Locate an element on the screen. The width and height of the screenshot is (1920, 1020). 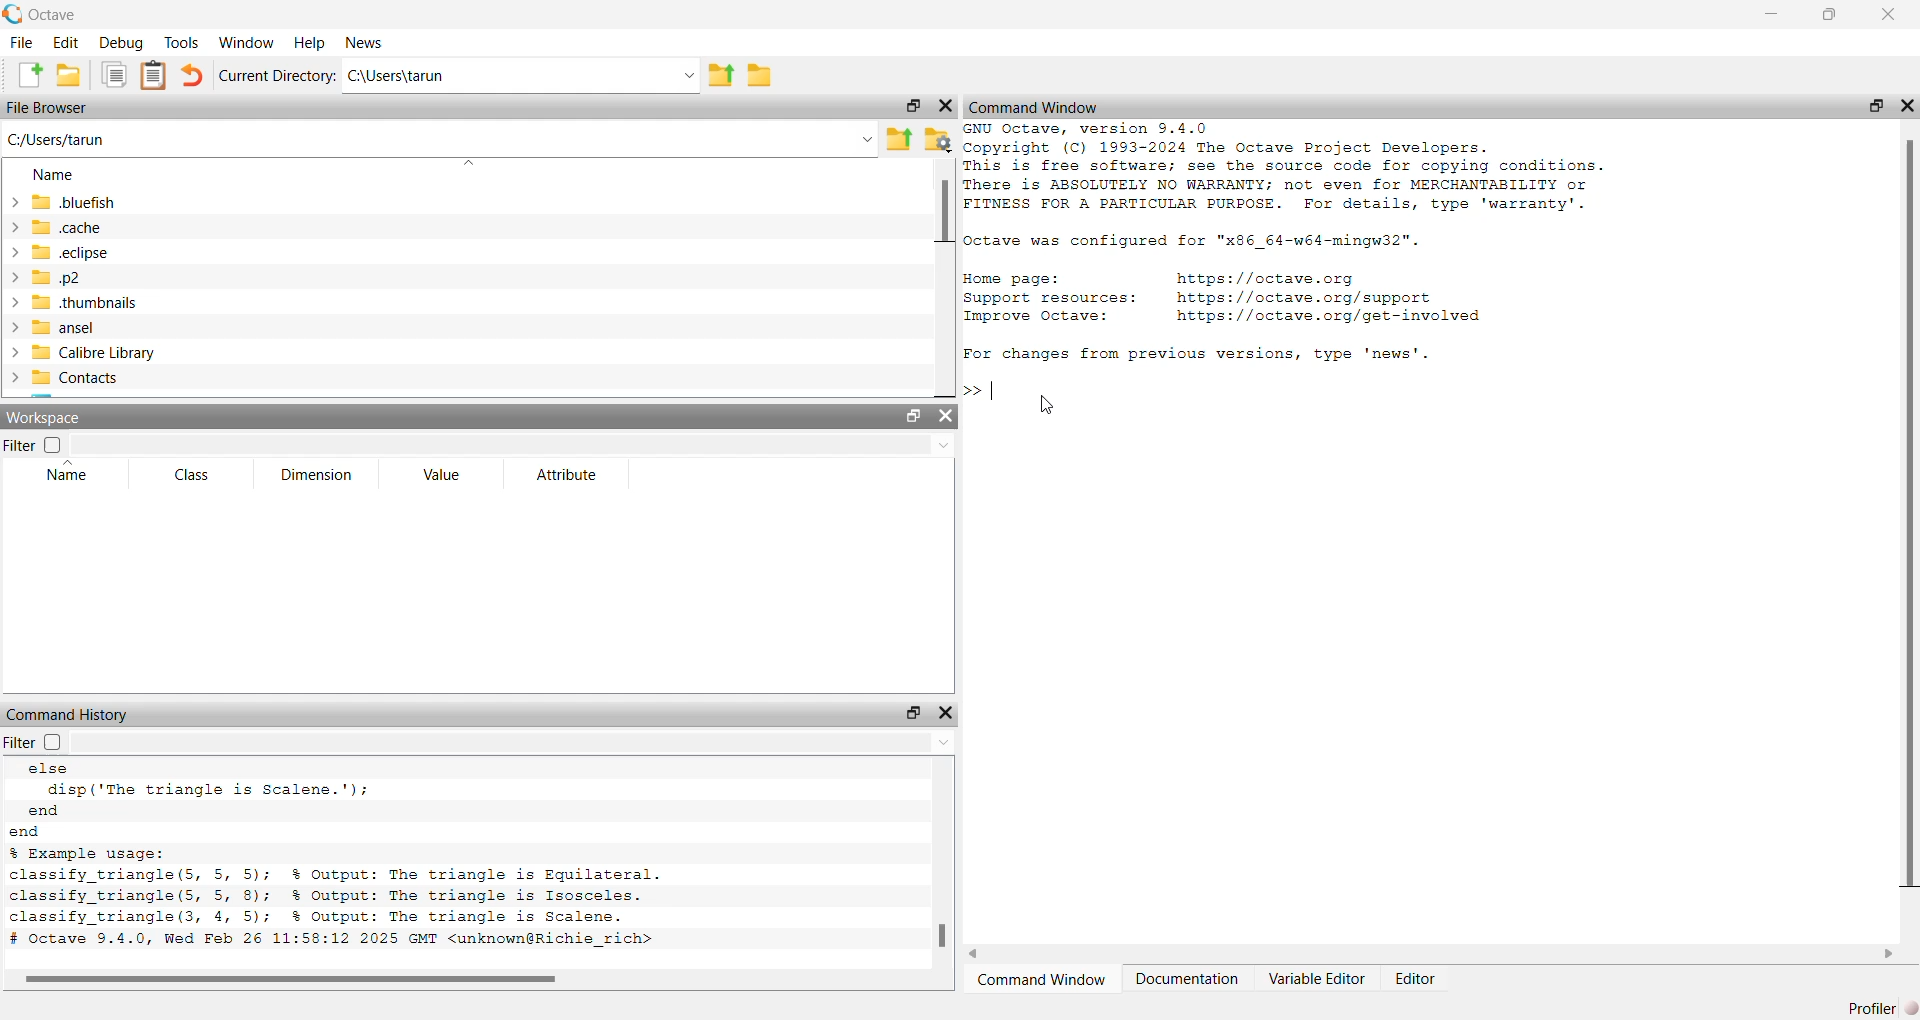
unlock widget is located at coordinates (912, 415).